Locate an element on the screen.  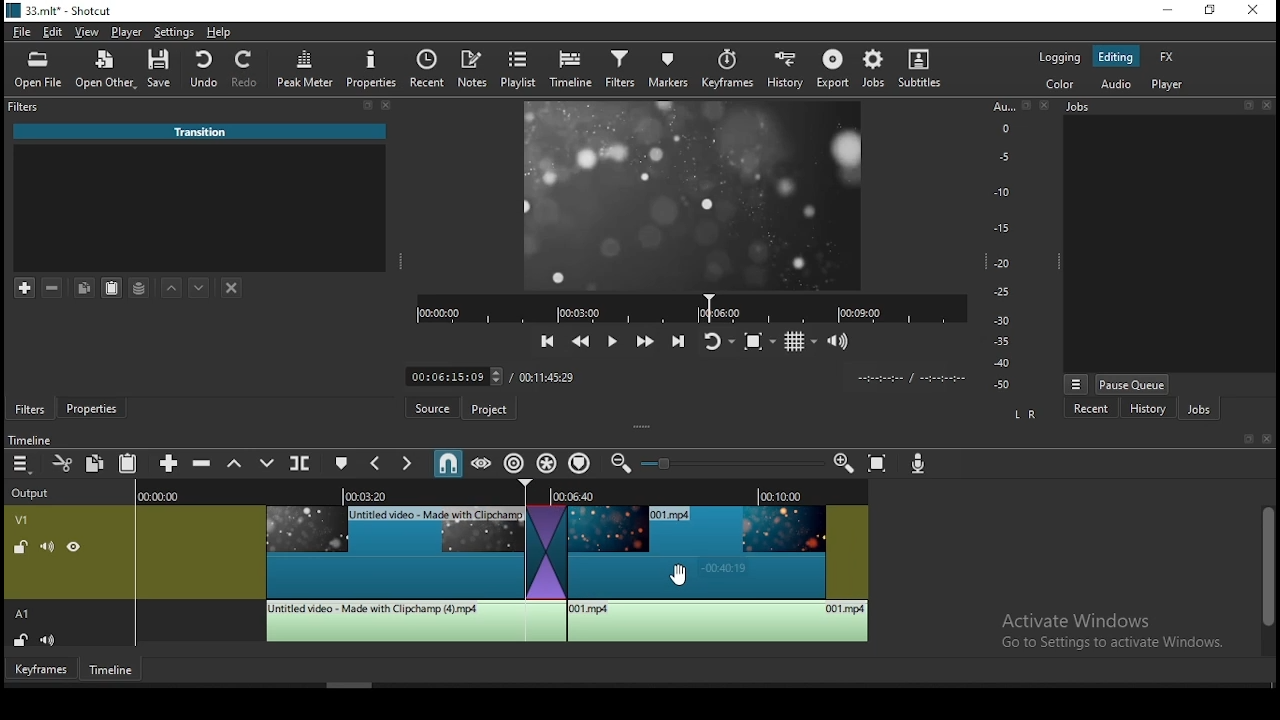
jobs is located at coordinates (1203, 412).